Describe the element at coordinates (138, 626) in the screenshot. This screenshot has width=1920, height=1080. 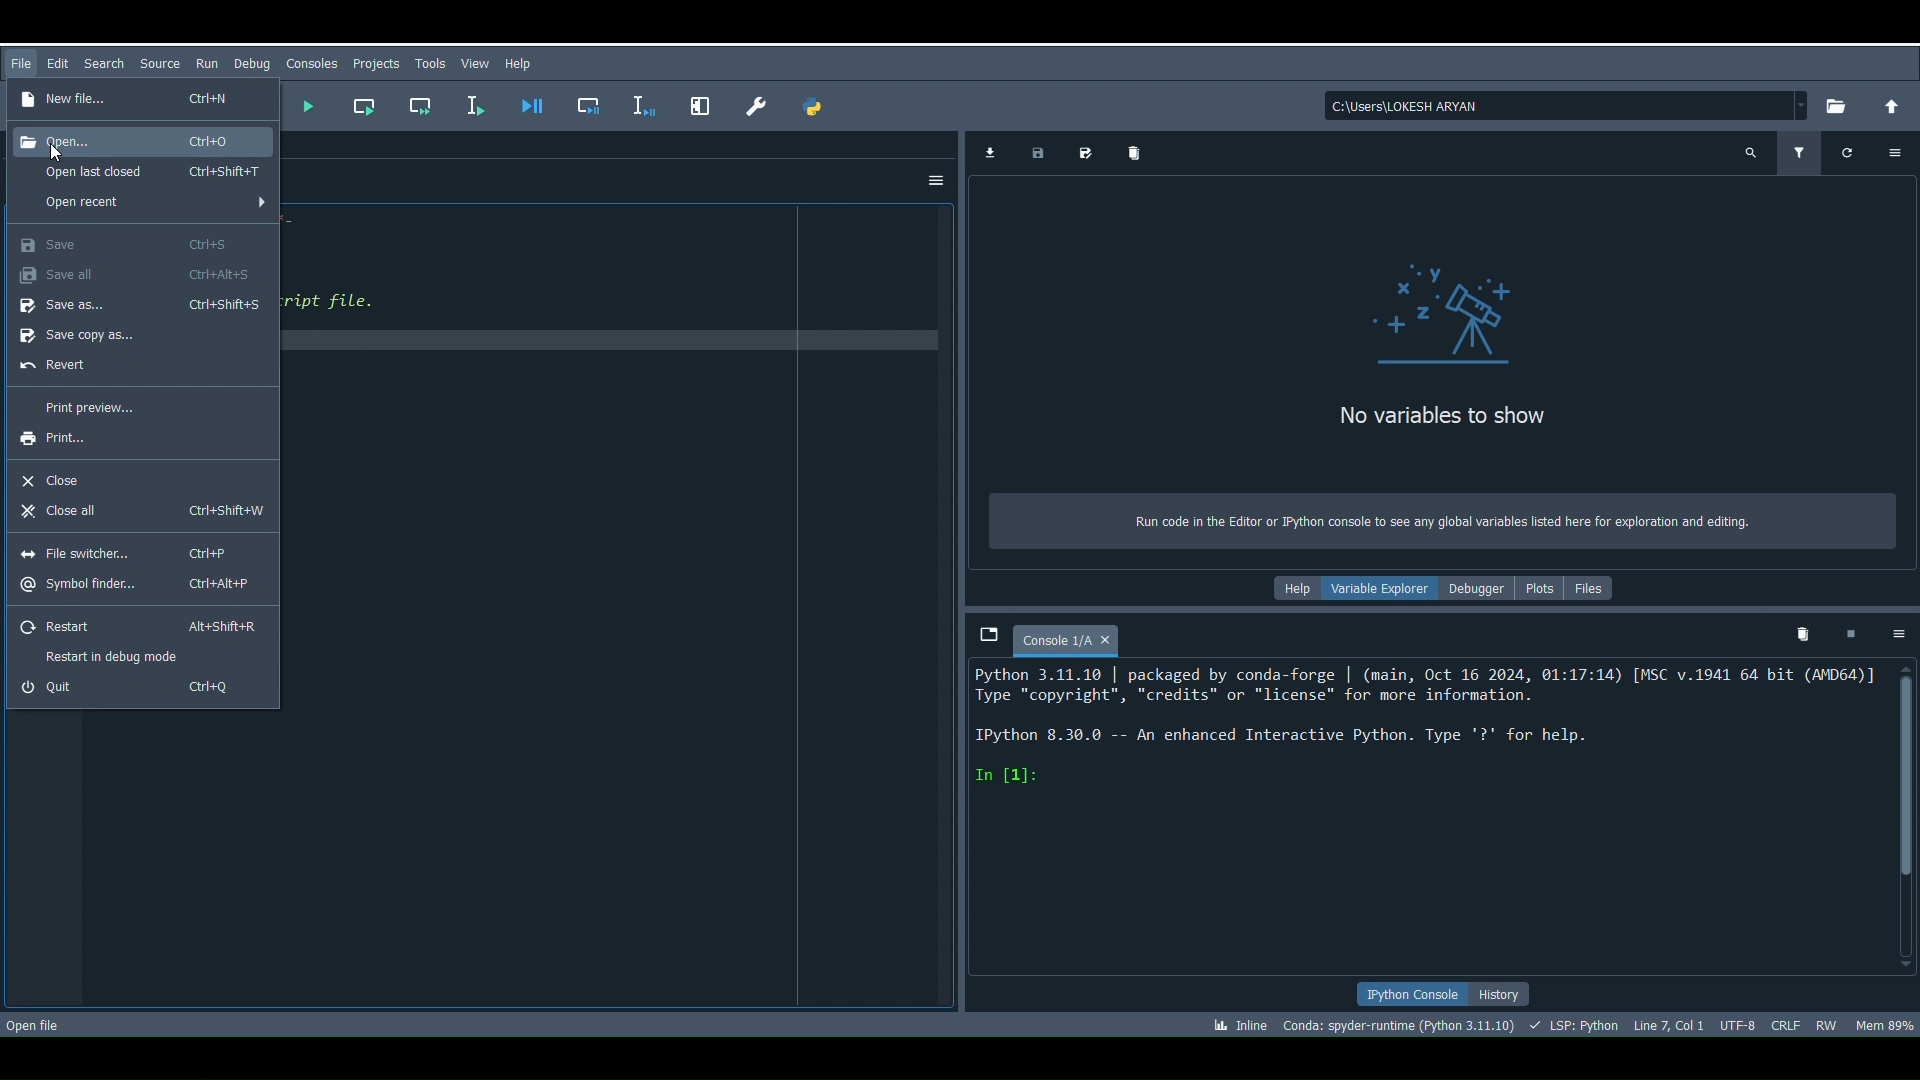
I see `Revert` at that location.